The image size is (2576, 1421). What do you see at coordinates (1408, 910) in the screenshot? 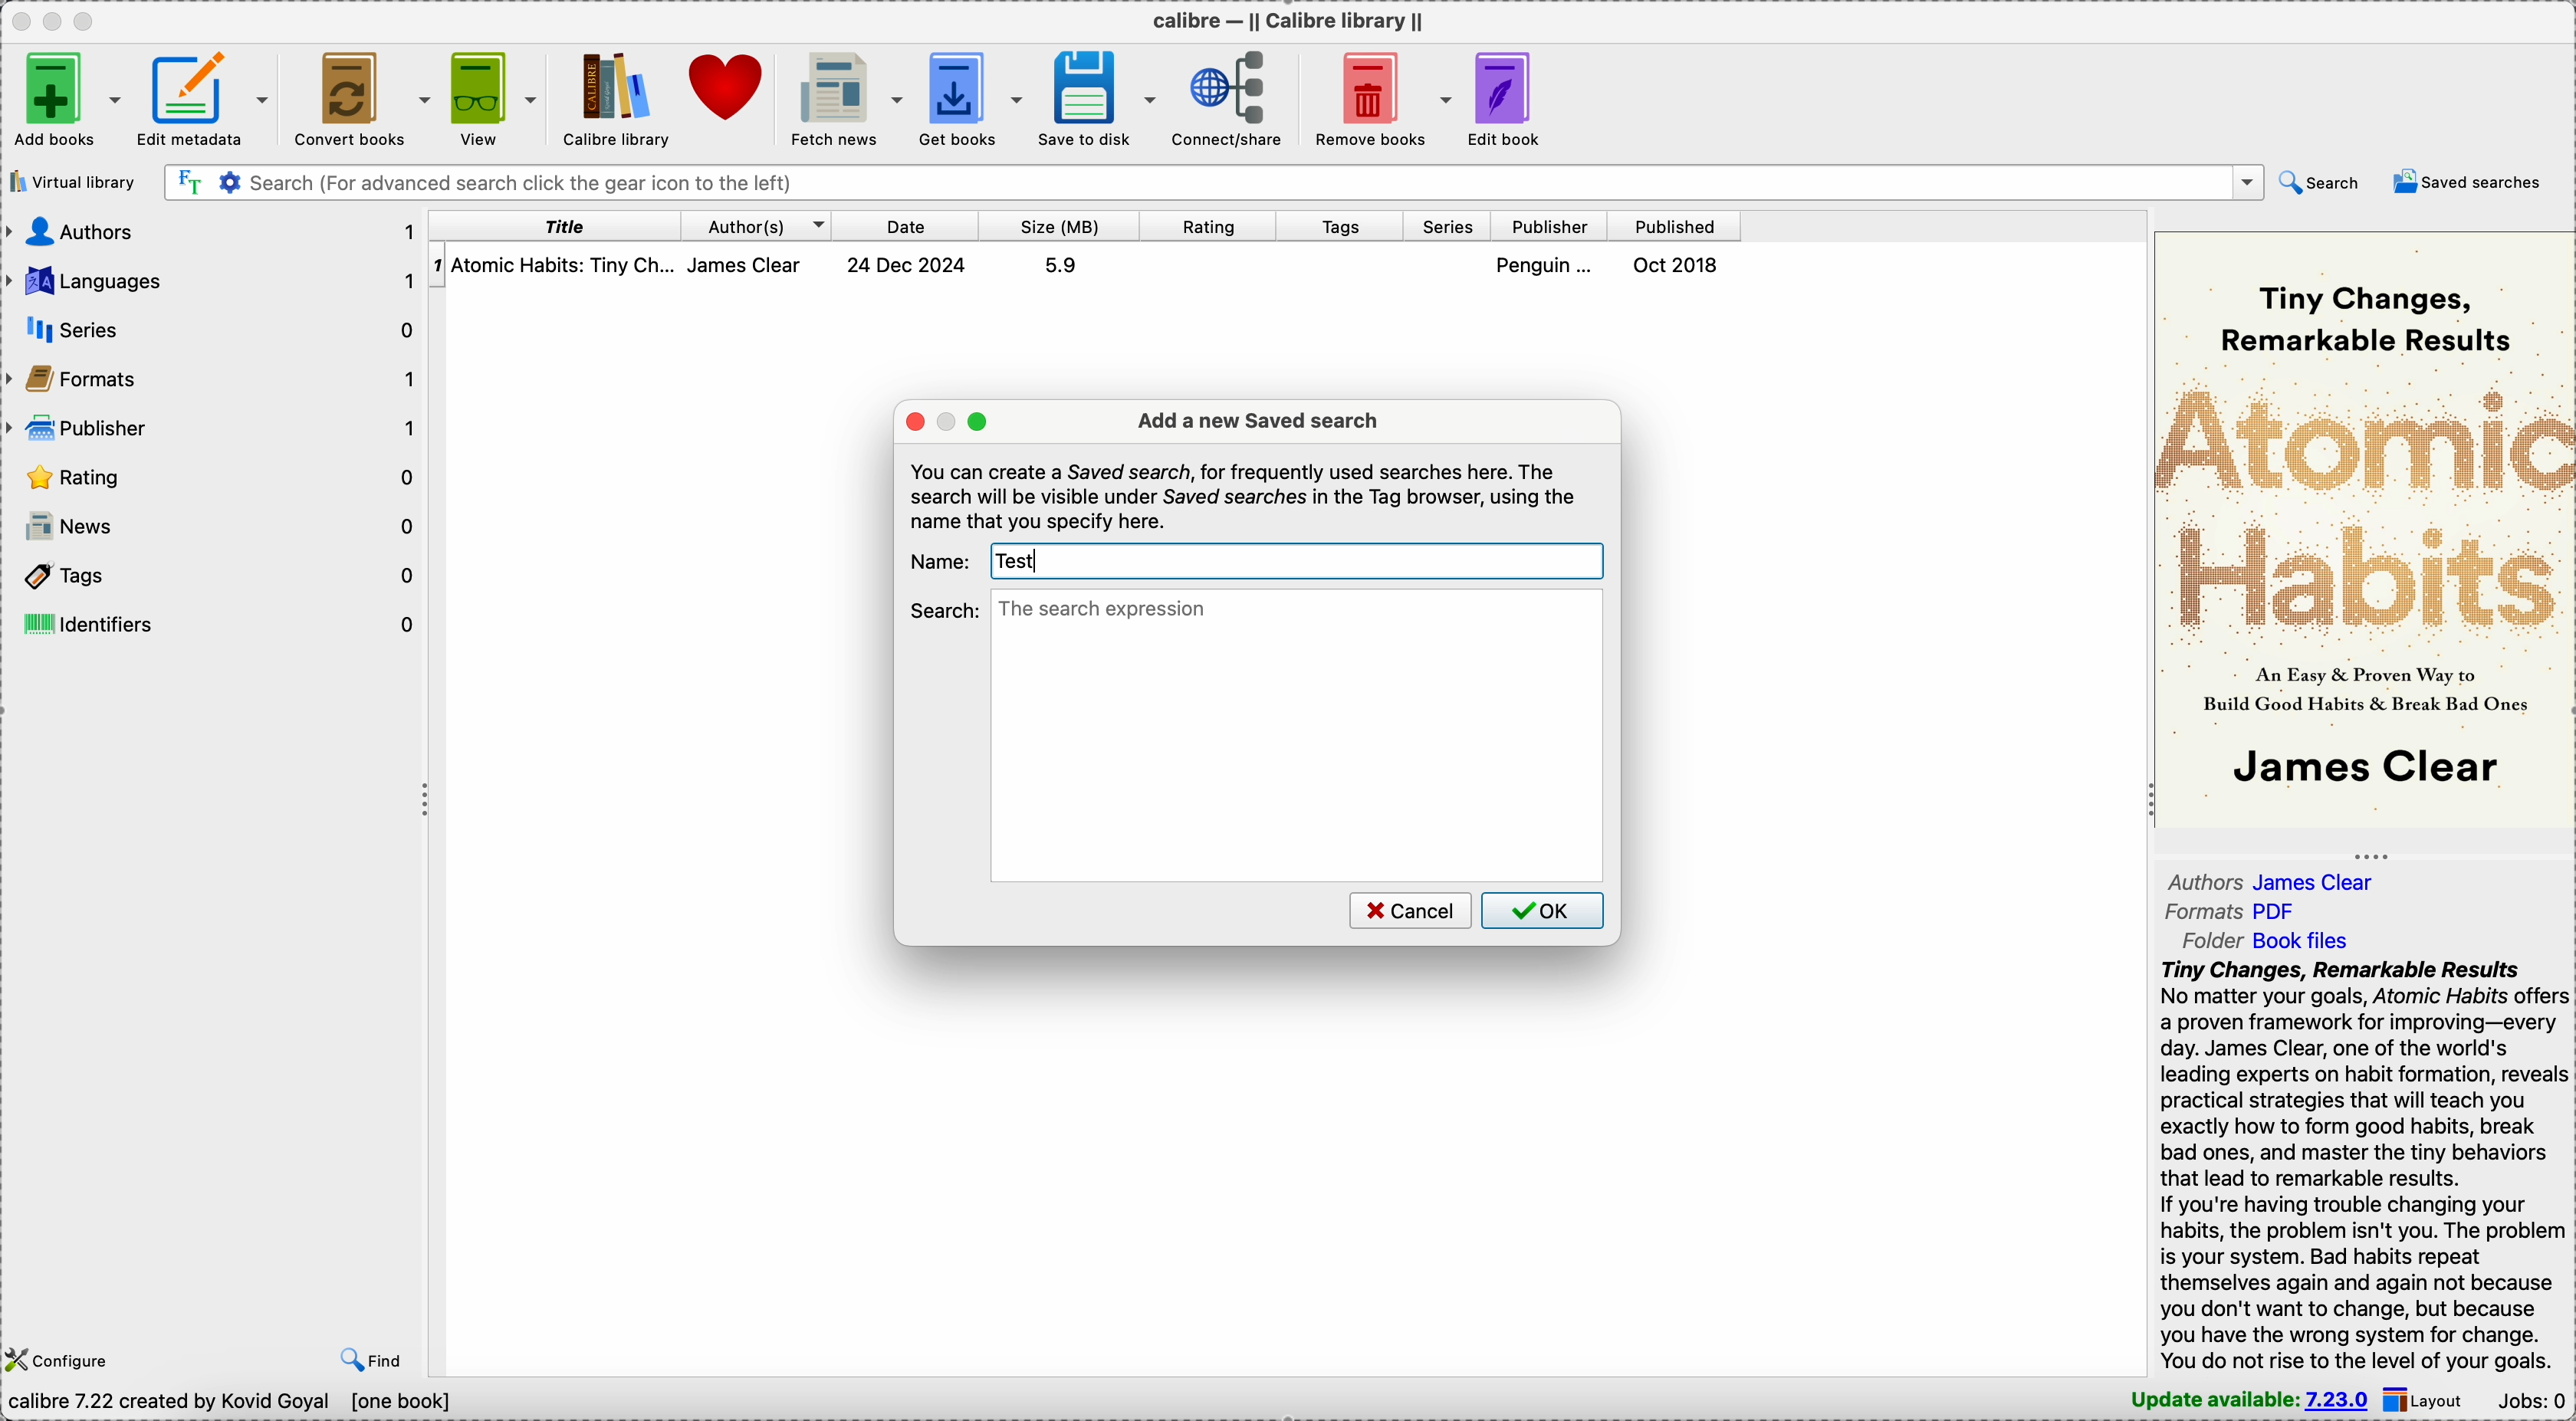
I see `cancel` at bounding box center [1408, 910].